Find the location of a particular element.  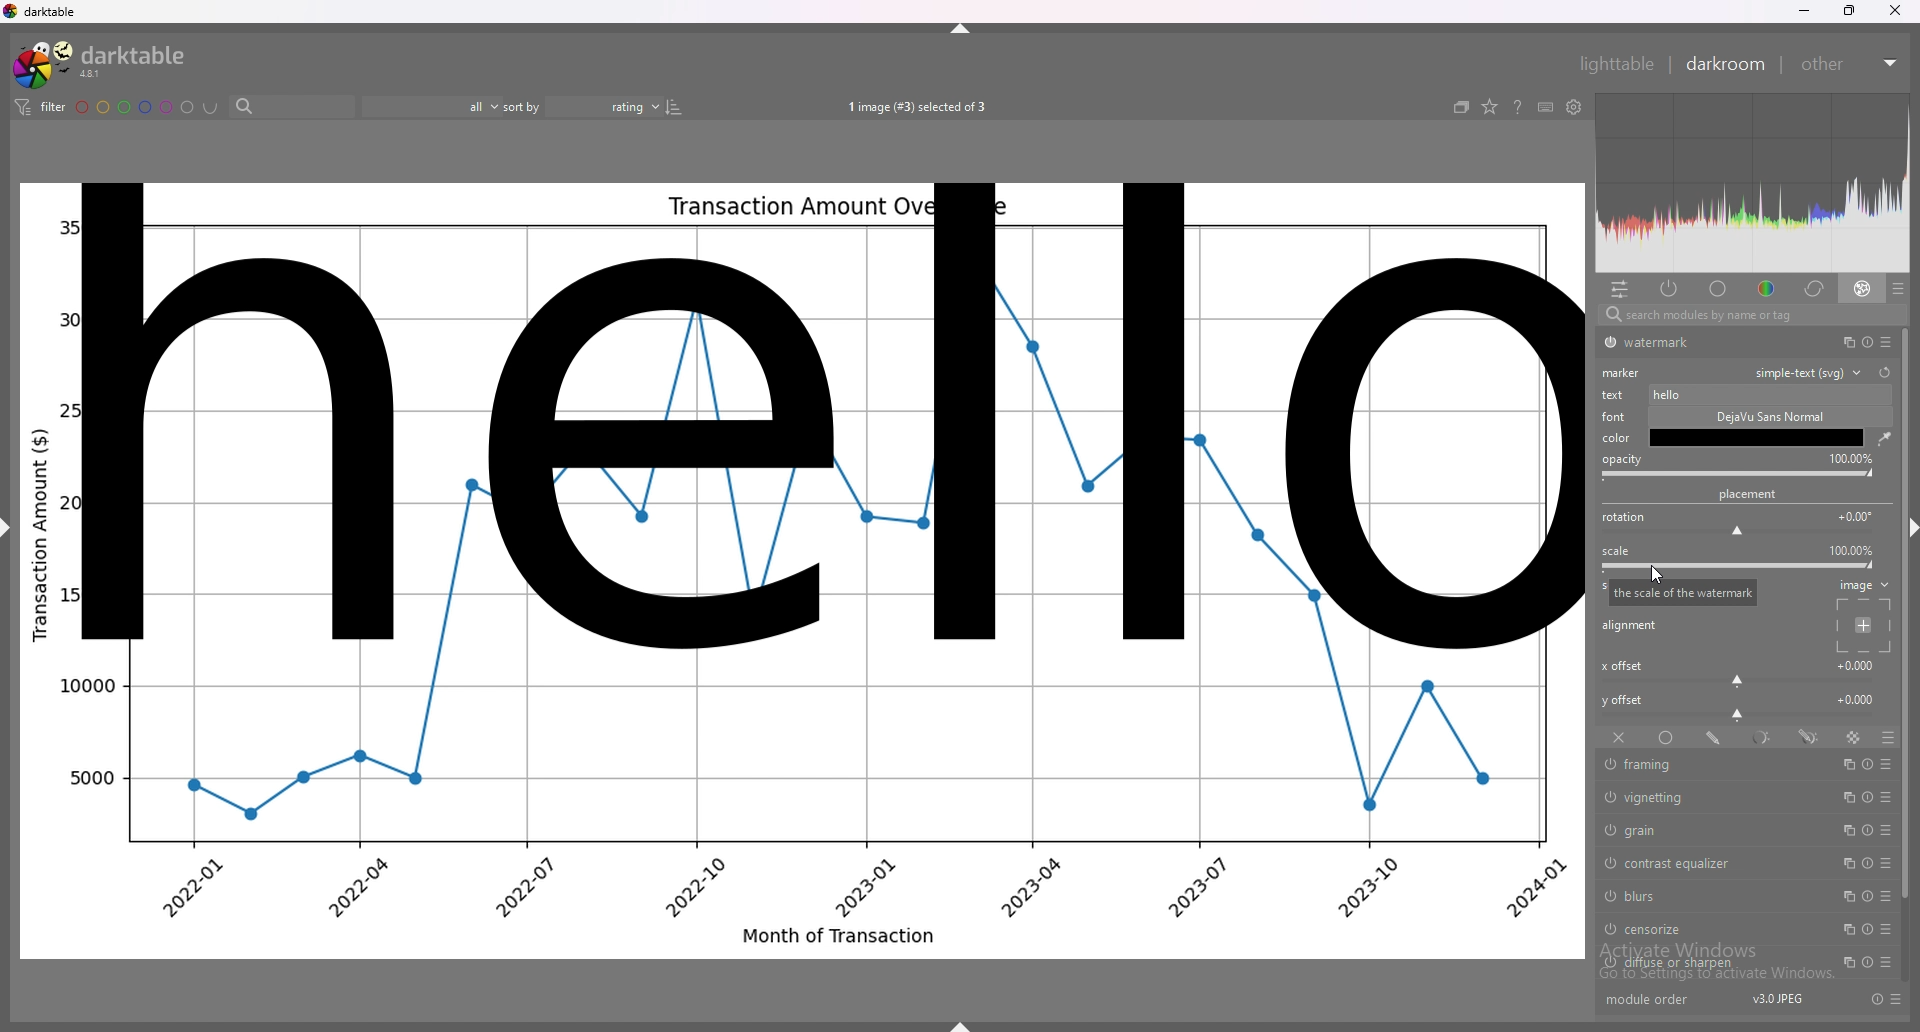

uniformly is located at coordinates (1666, 737).